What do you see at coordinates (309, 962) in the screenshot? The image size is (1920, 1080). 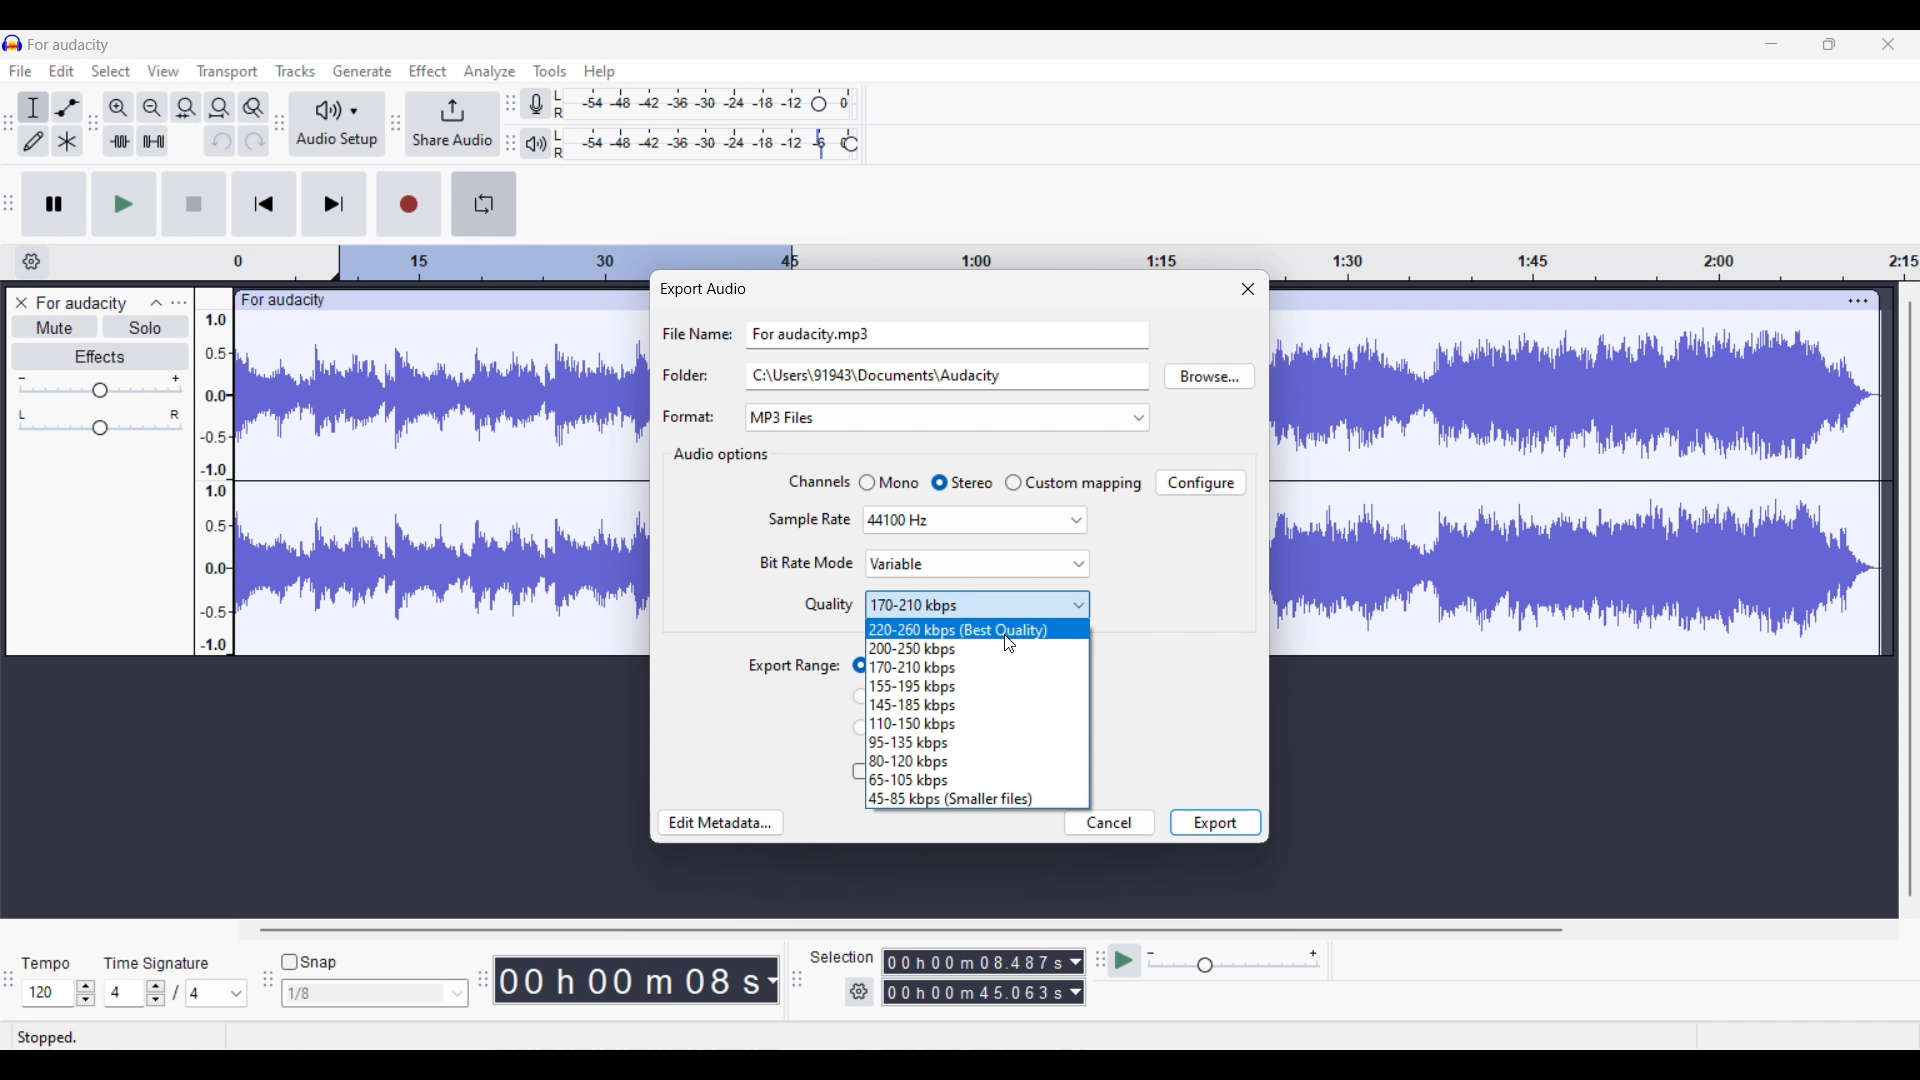 I see `Toggle for snap` at bounding box center [309, 962].